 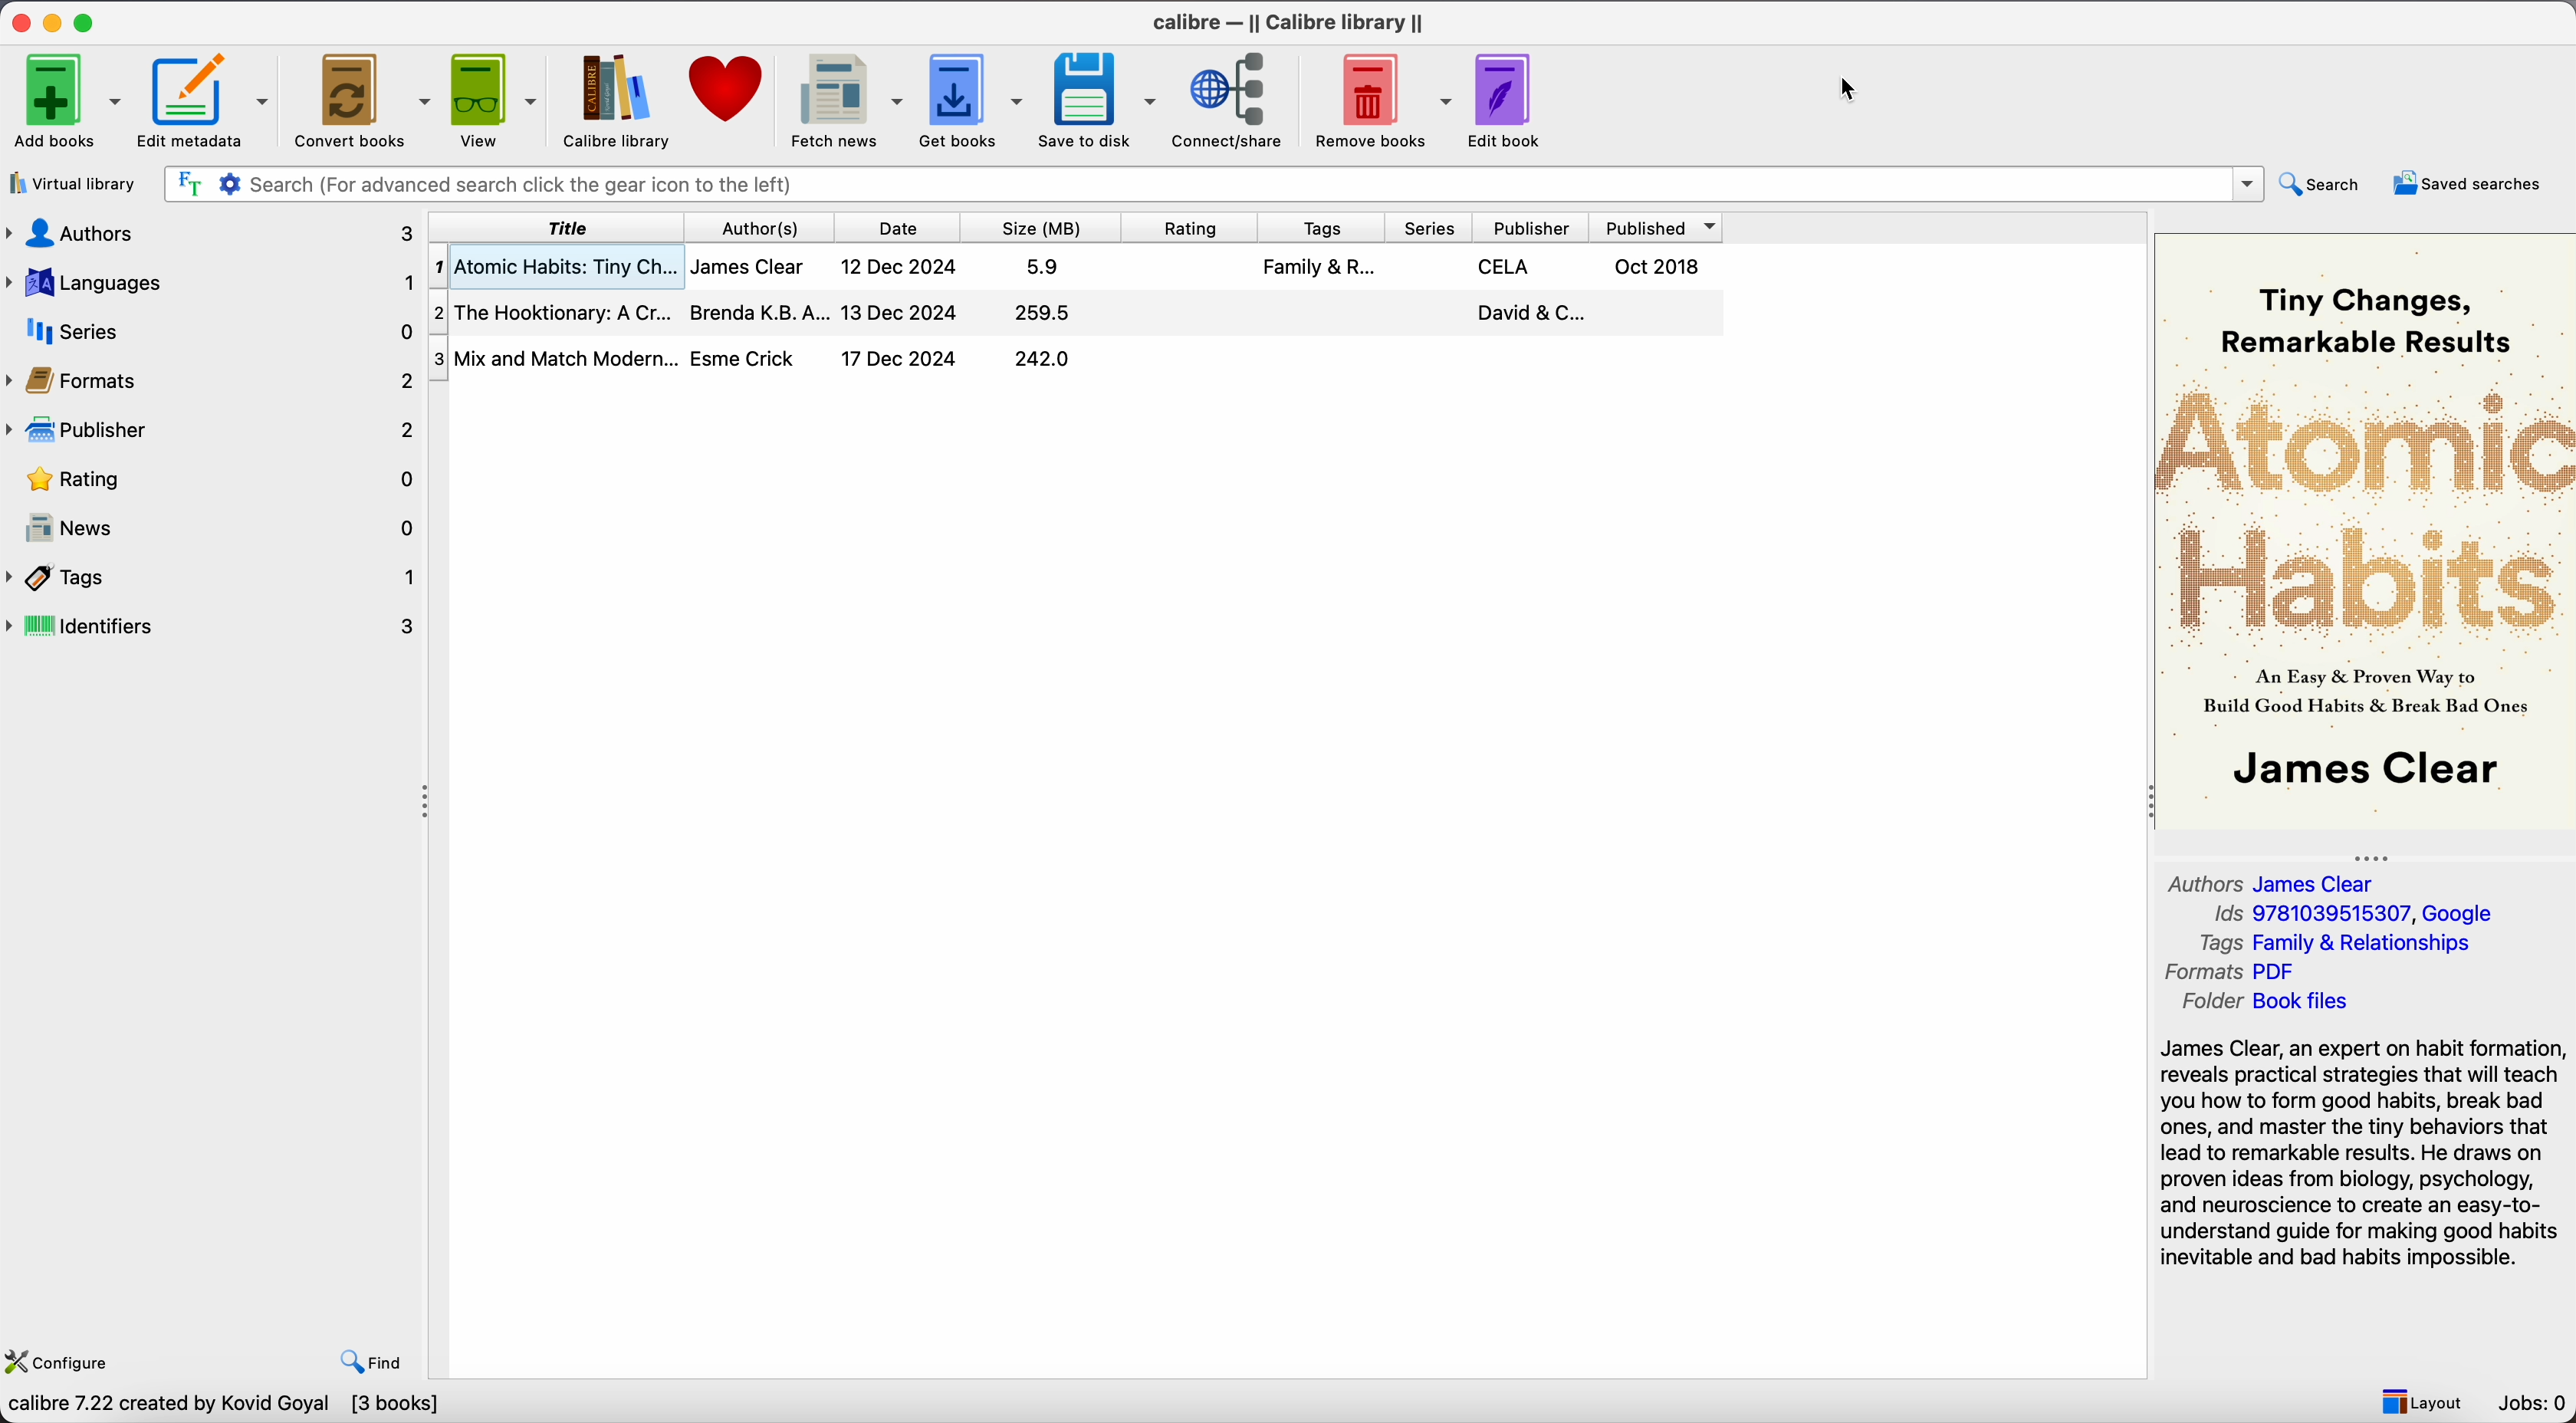 What do you see at coordinates (2323, 185) in the screenshot?
I see `search` at bounding box center [2323, 185].